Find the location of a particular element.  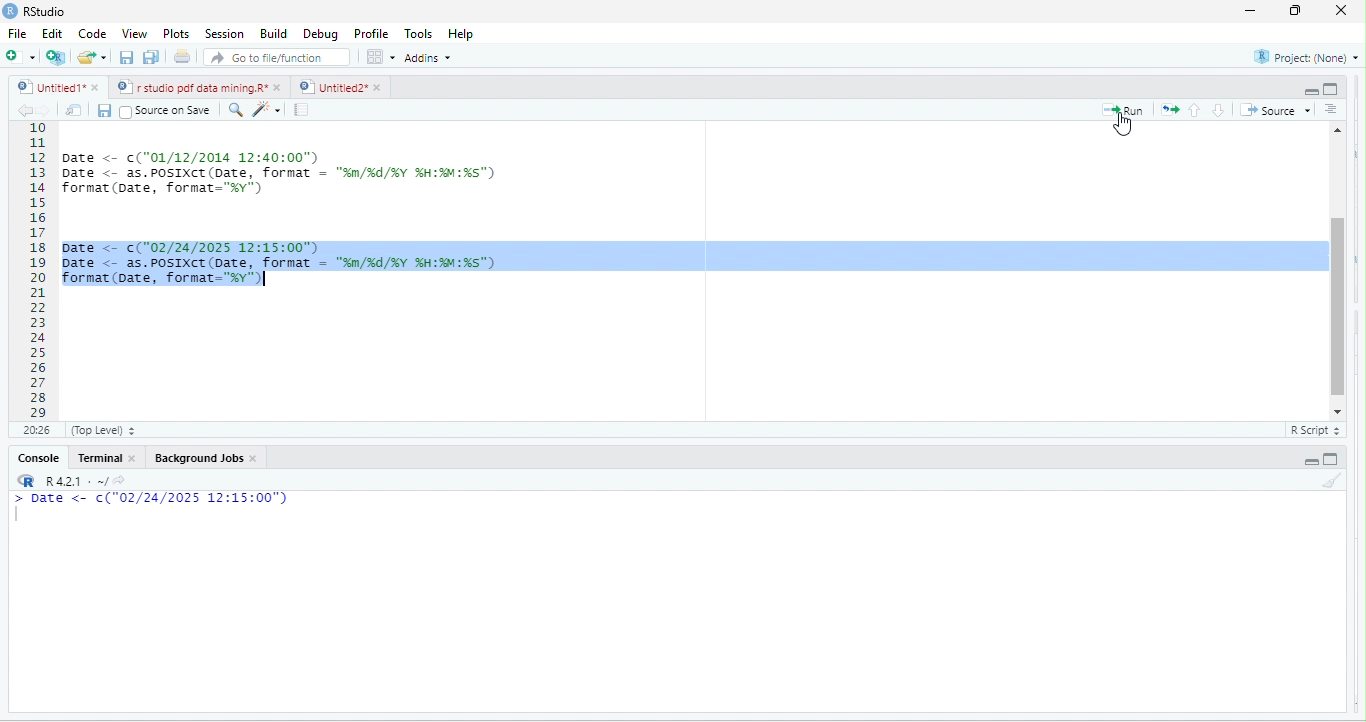

print the current file is located at coordinates (181, 59).